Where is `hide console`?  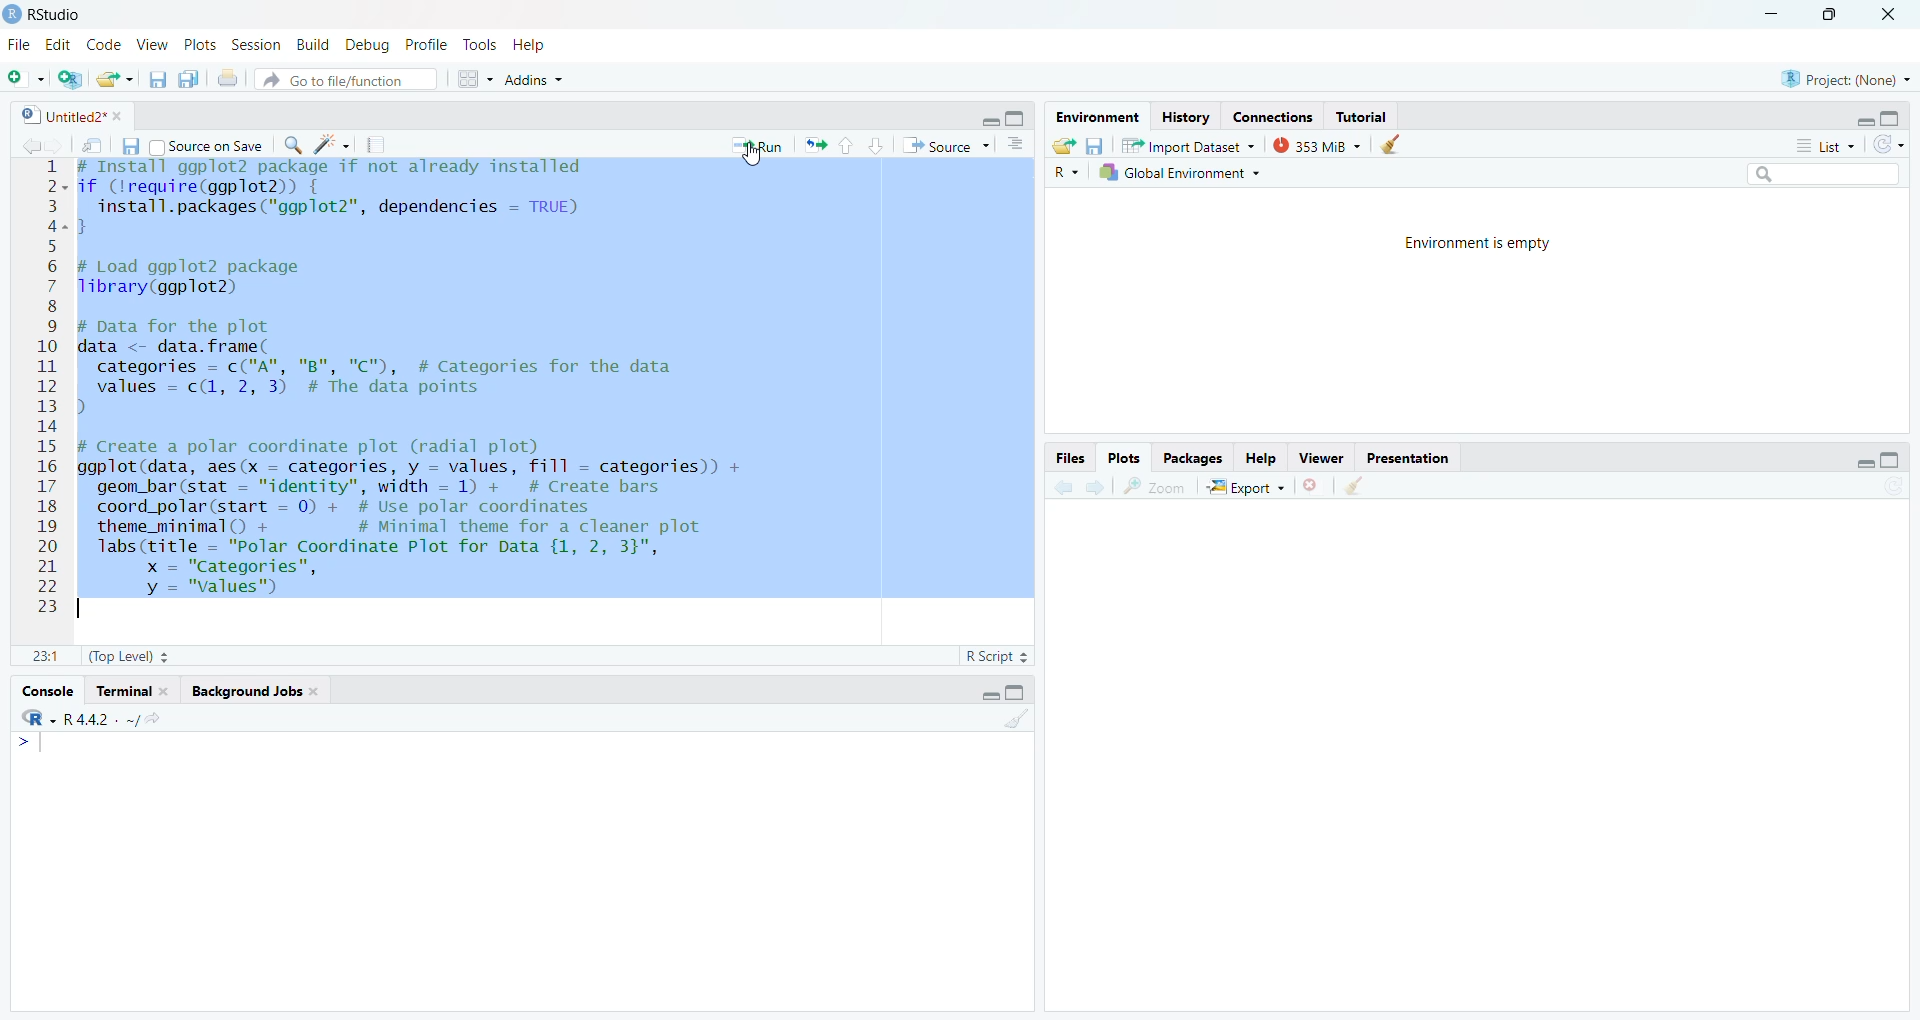 hide console is located at coordinates (1891, 460).